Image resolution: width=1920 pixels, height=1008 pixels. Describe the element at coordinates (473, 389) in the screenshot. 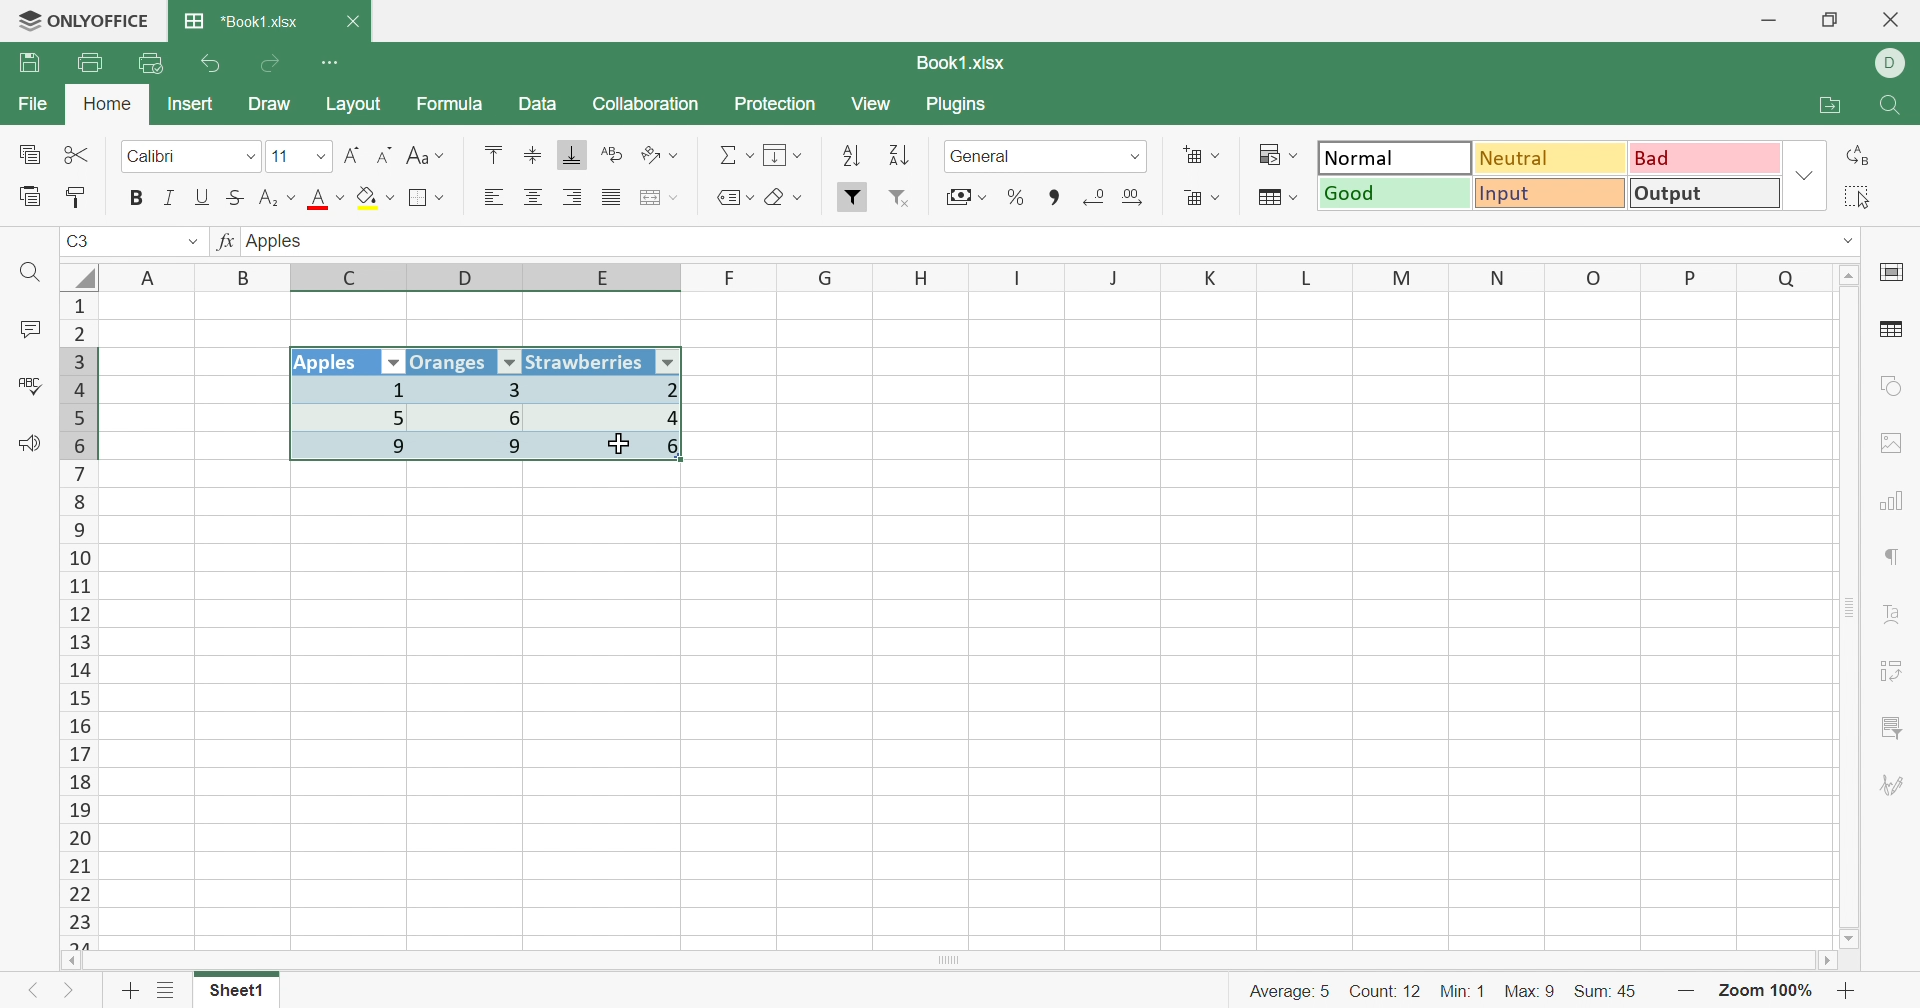

I see `3` at that location.